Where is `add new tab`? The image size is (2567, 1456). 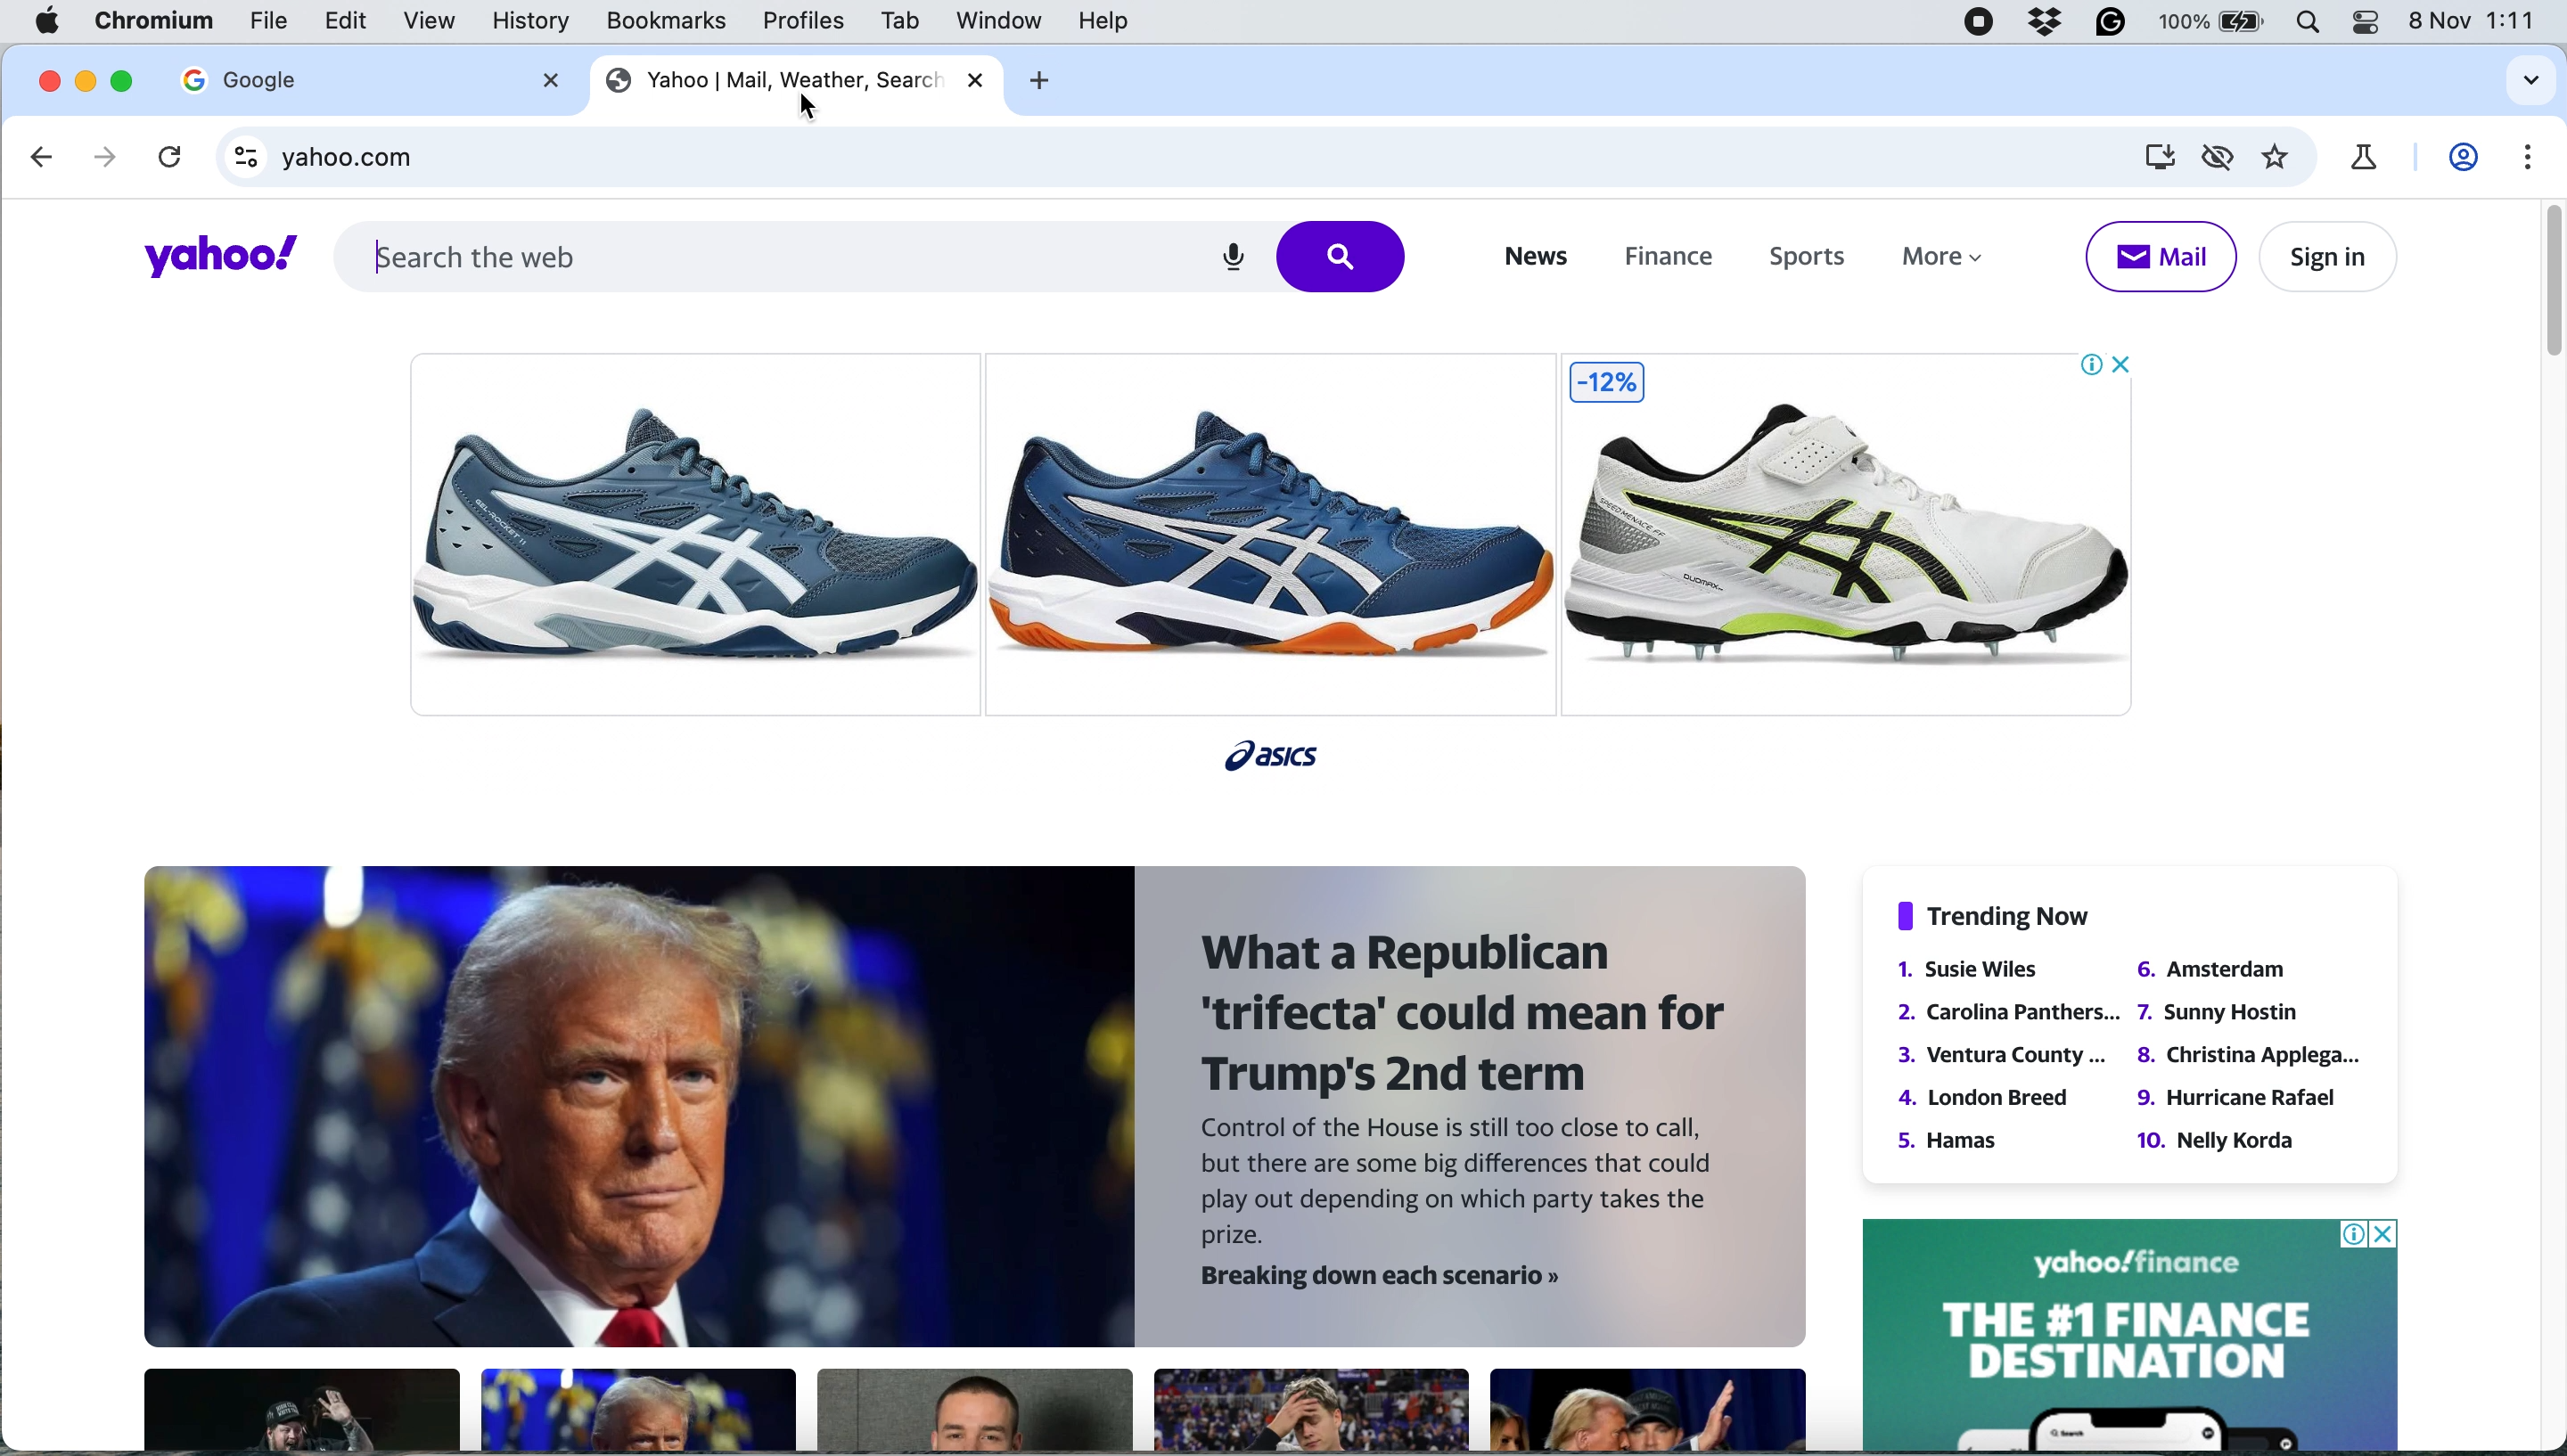
add new tab is located at coordinates (1036, 80).